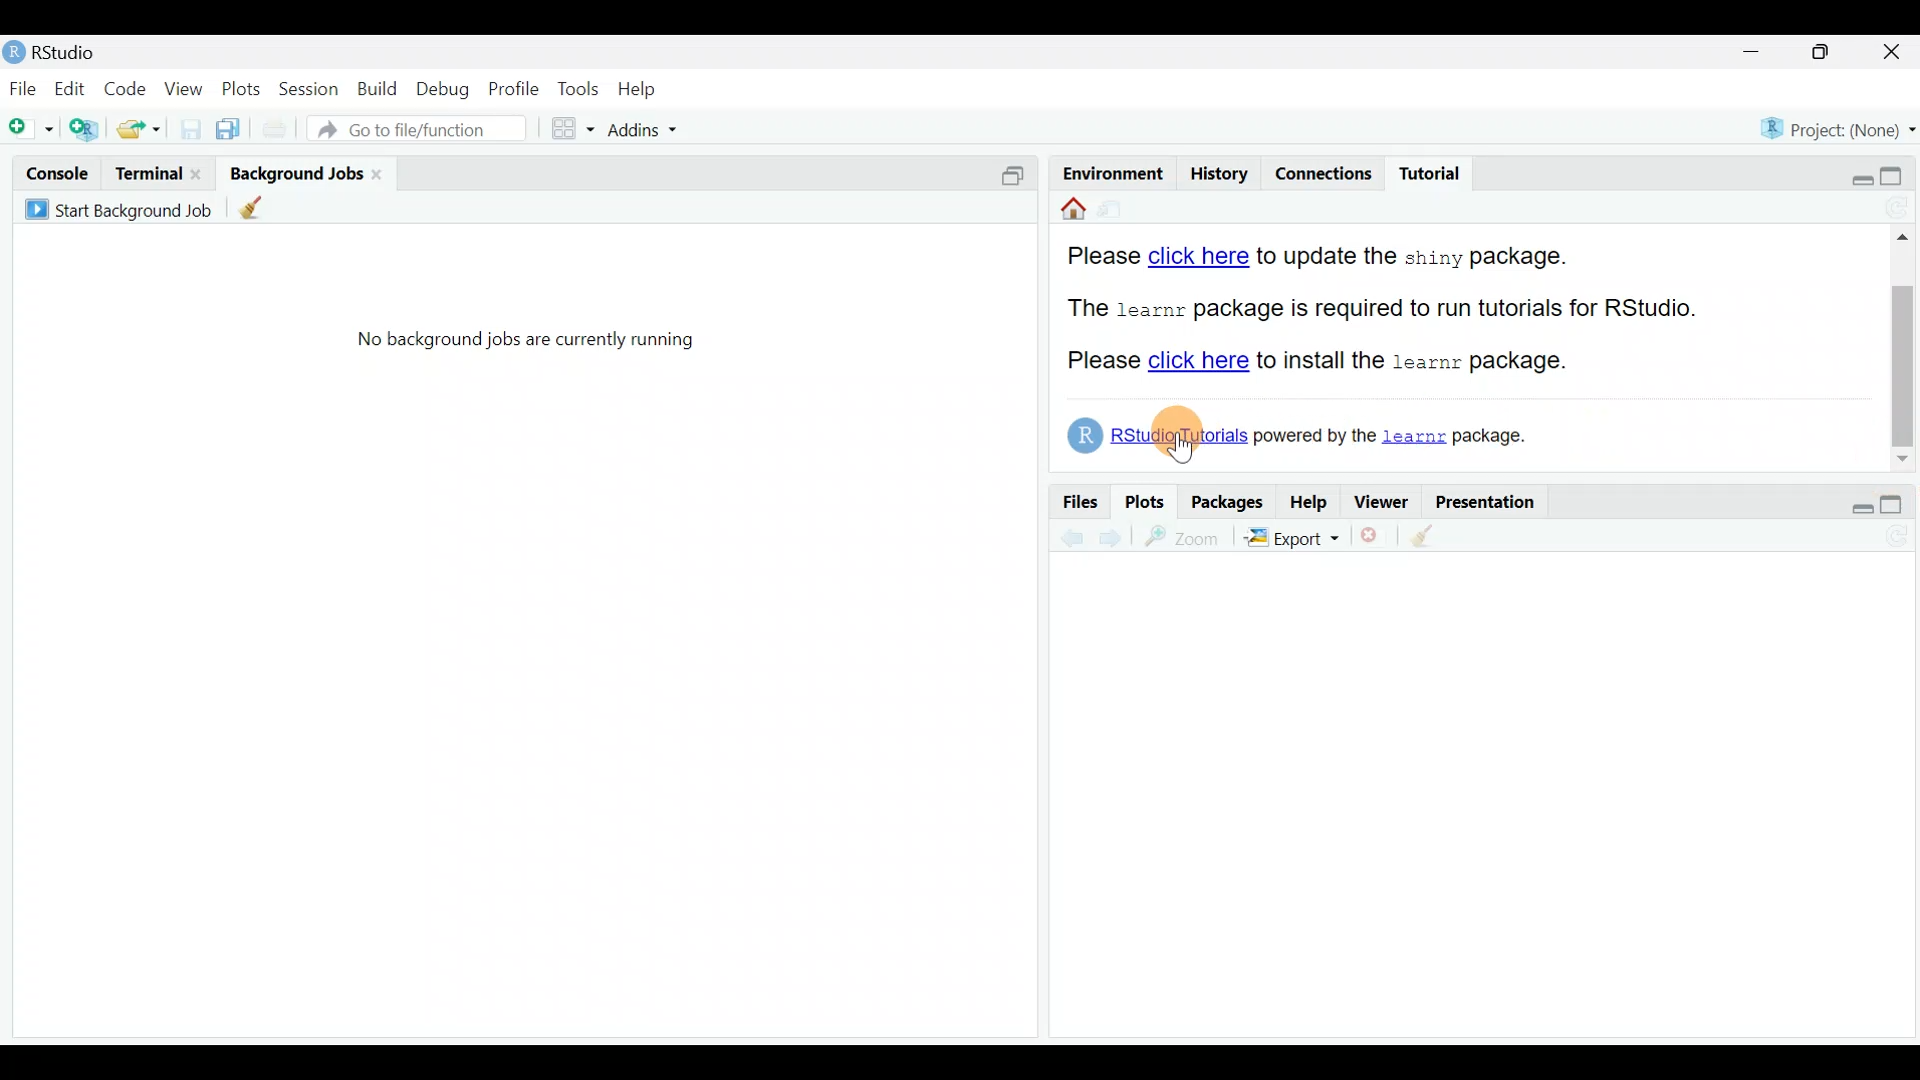  What do you see at coordinates (1315, 436) in the screenshot?
I see `powered by the` at bounding box center [1315, 436].